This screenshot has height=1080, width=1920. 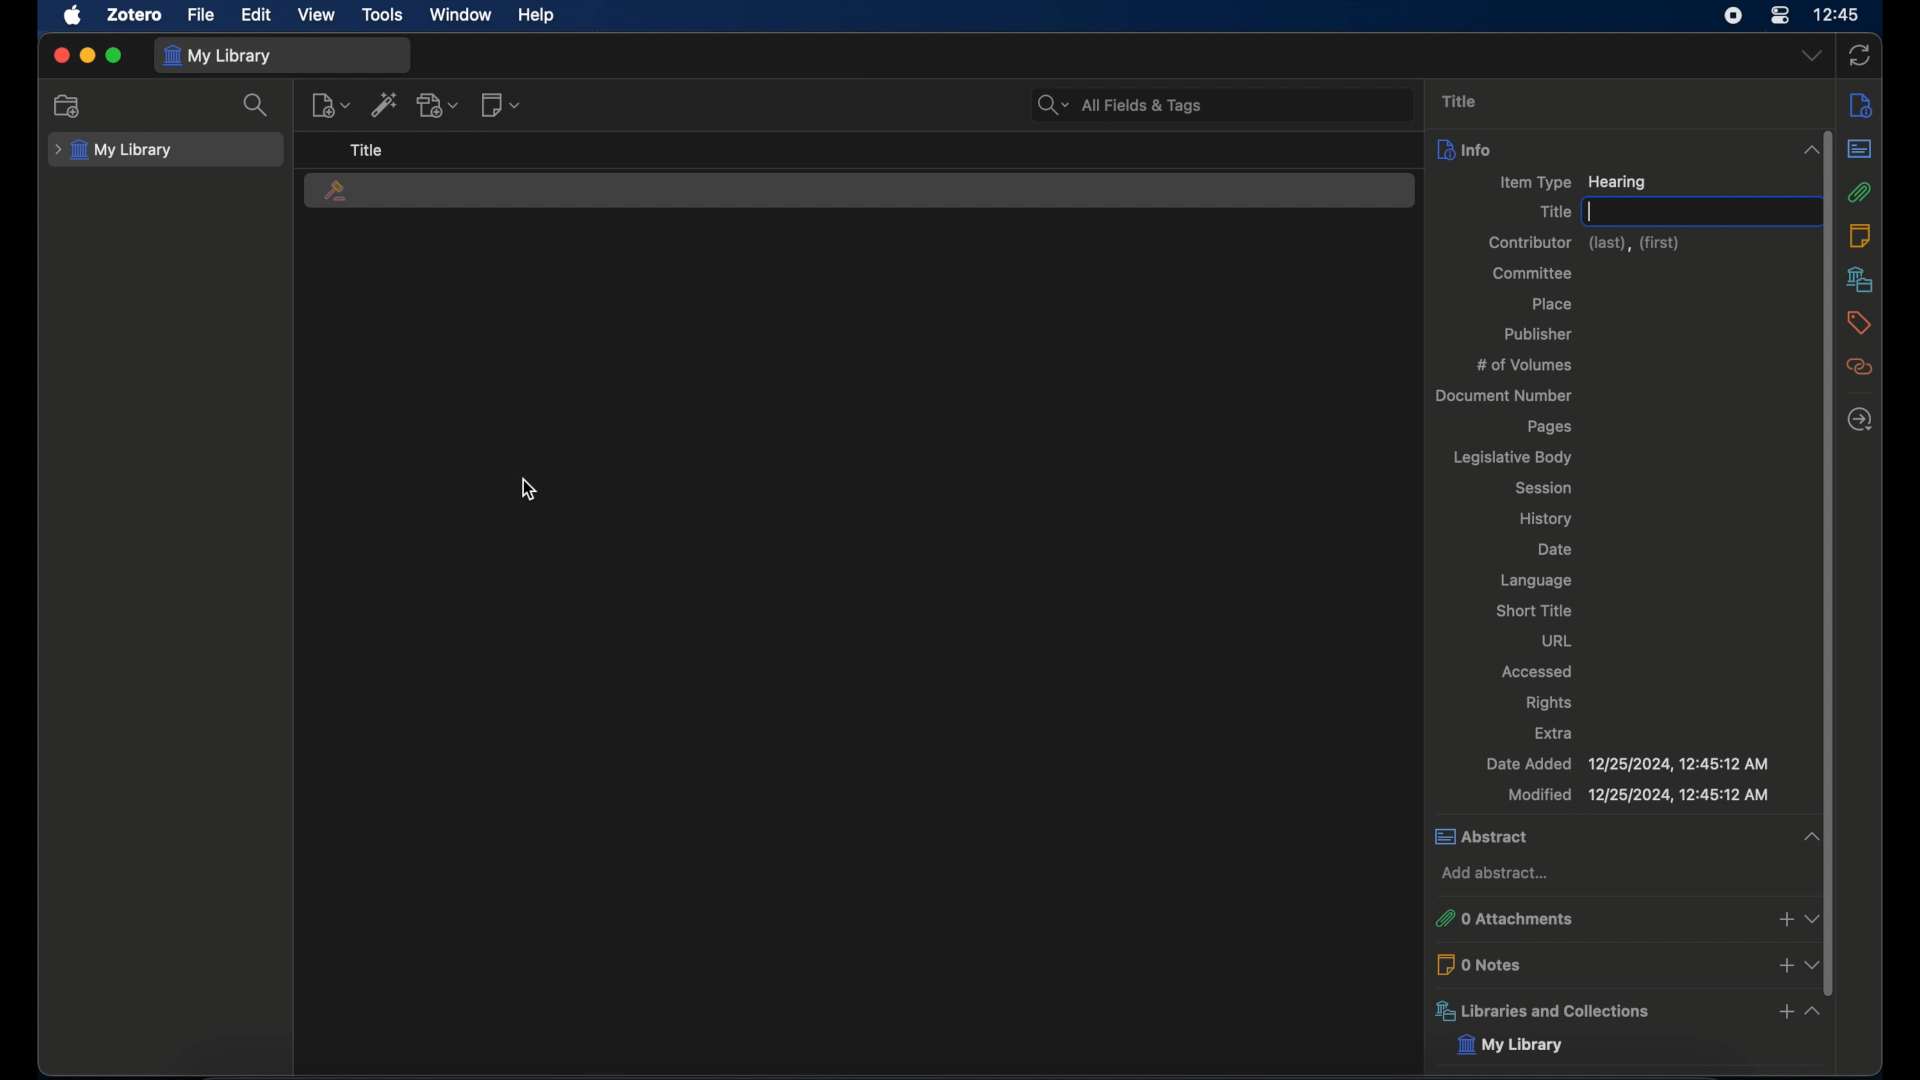 What do you see at coordinates (1537, 672) in the screenshot?
I see `accessed` at bounding box center [1537, 672].